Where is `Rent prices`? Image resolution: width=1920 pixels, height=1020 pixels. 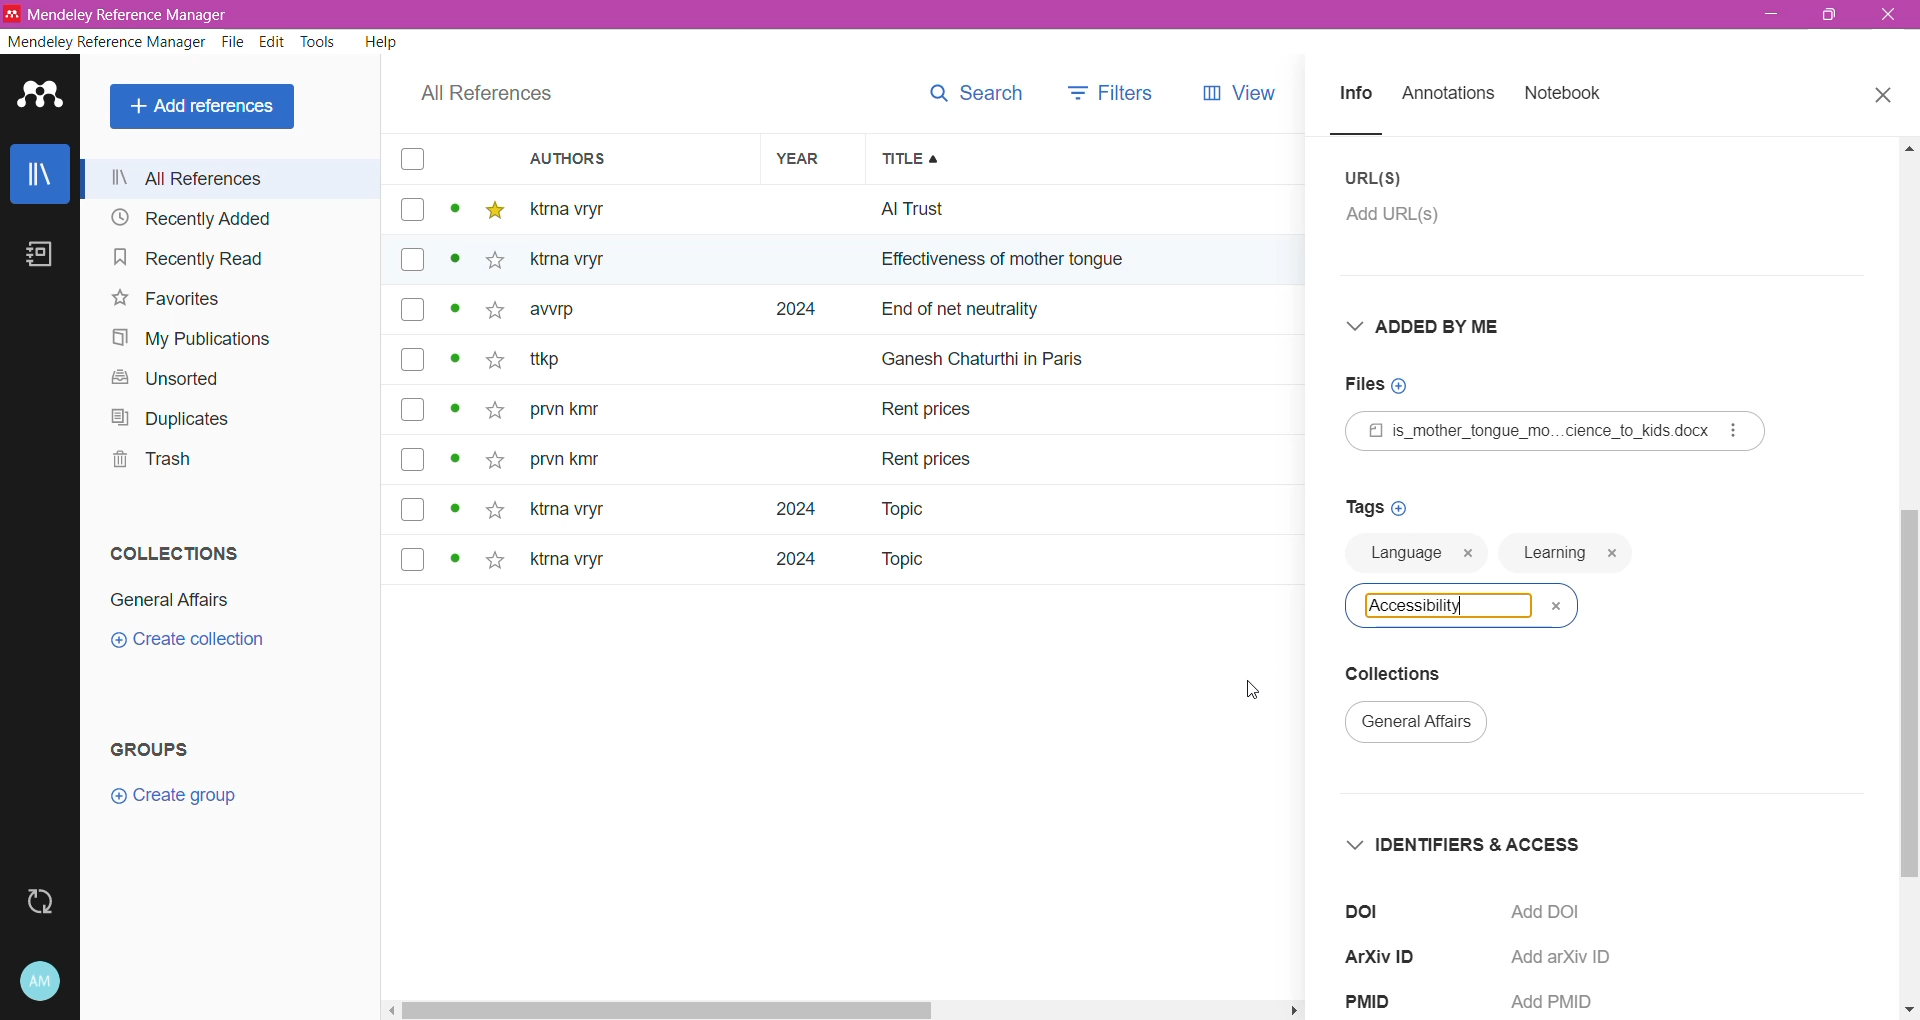 Rent prices is located at coordinates (930, 413).